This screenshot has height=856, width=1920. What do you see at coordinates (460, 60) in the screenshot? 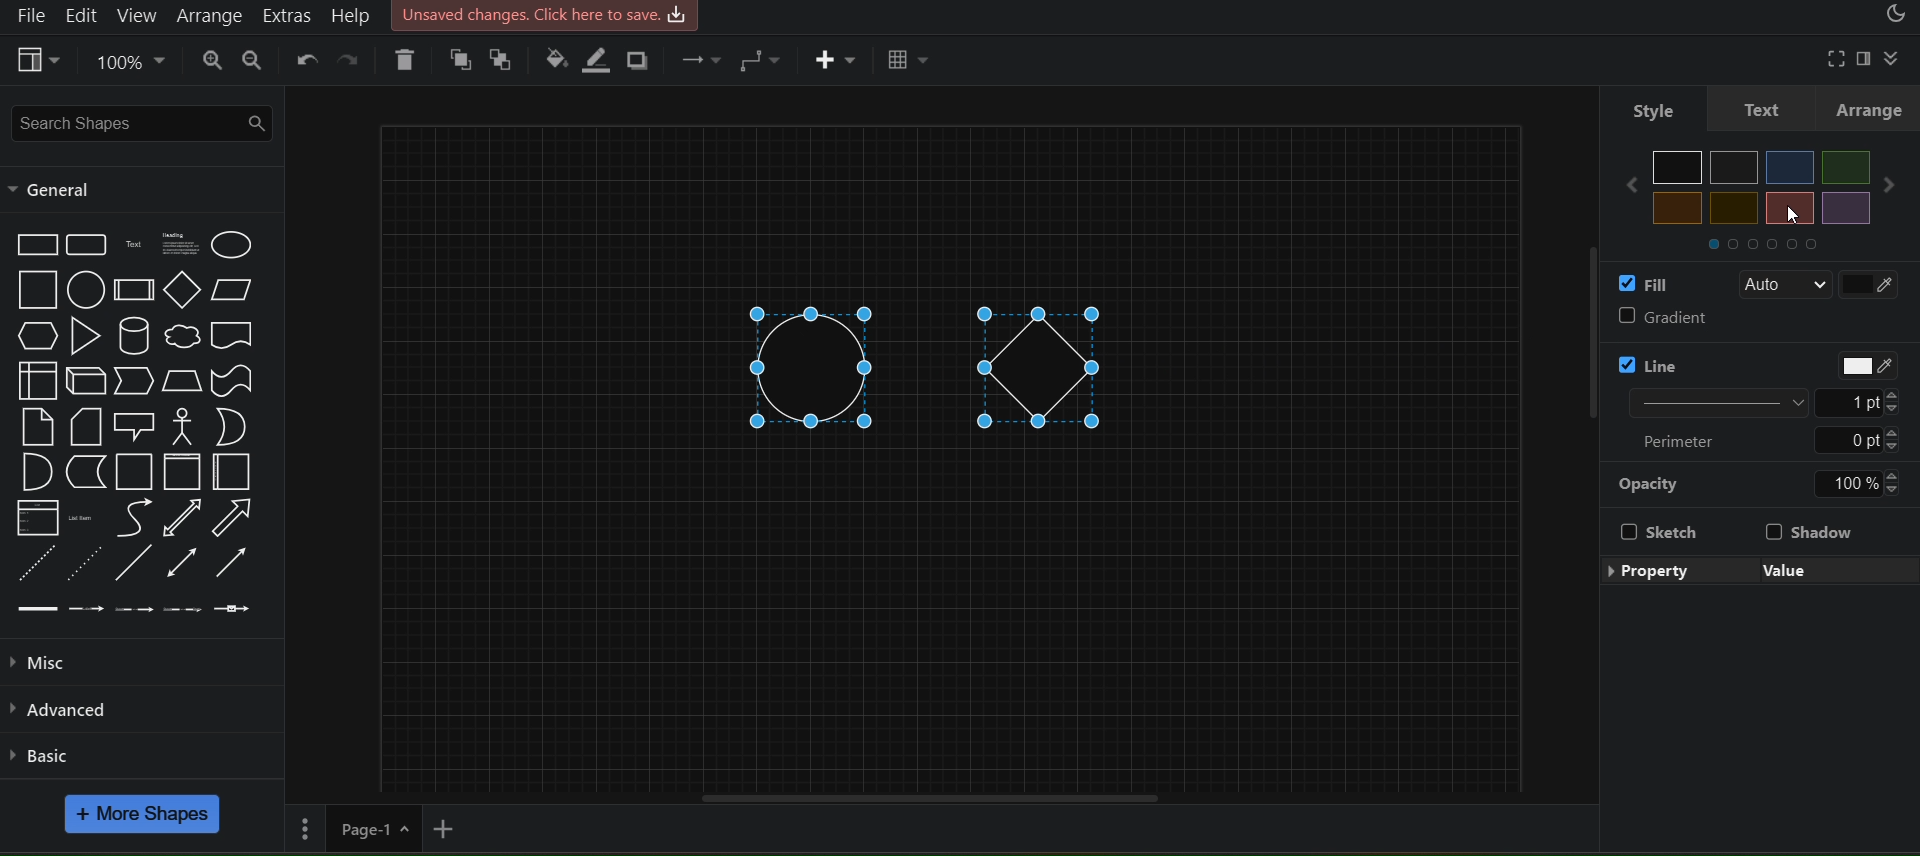
I see `to front` at bounding box center [460, 60].